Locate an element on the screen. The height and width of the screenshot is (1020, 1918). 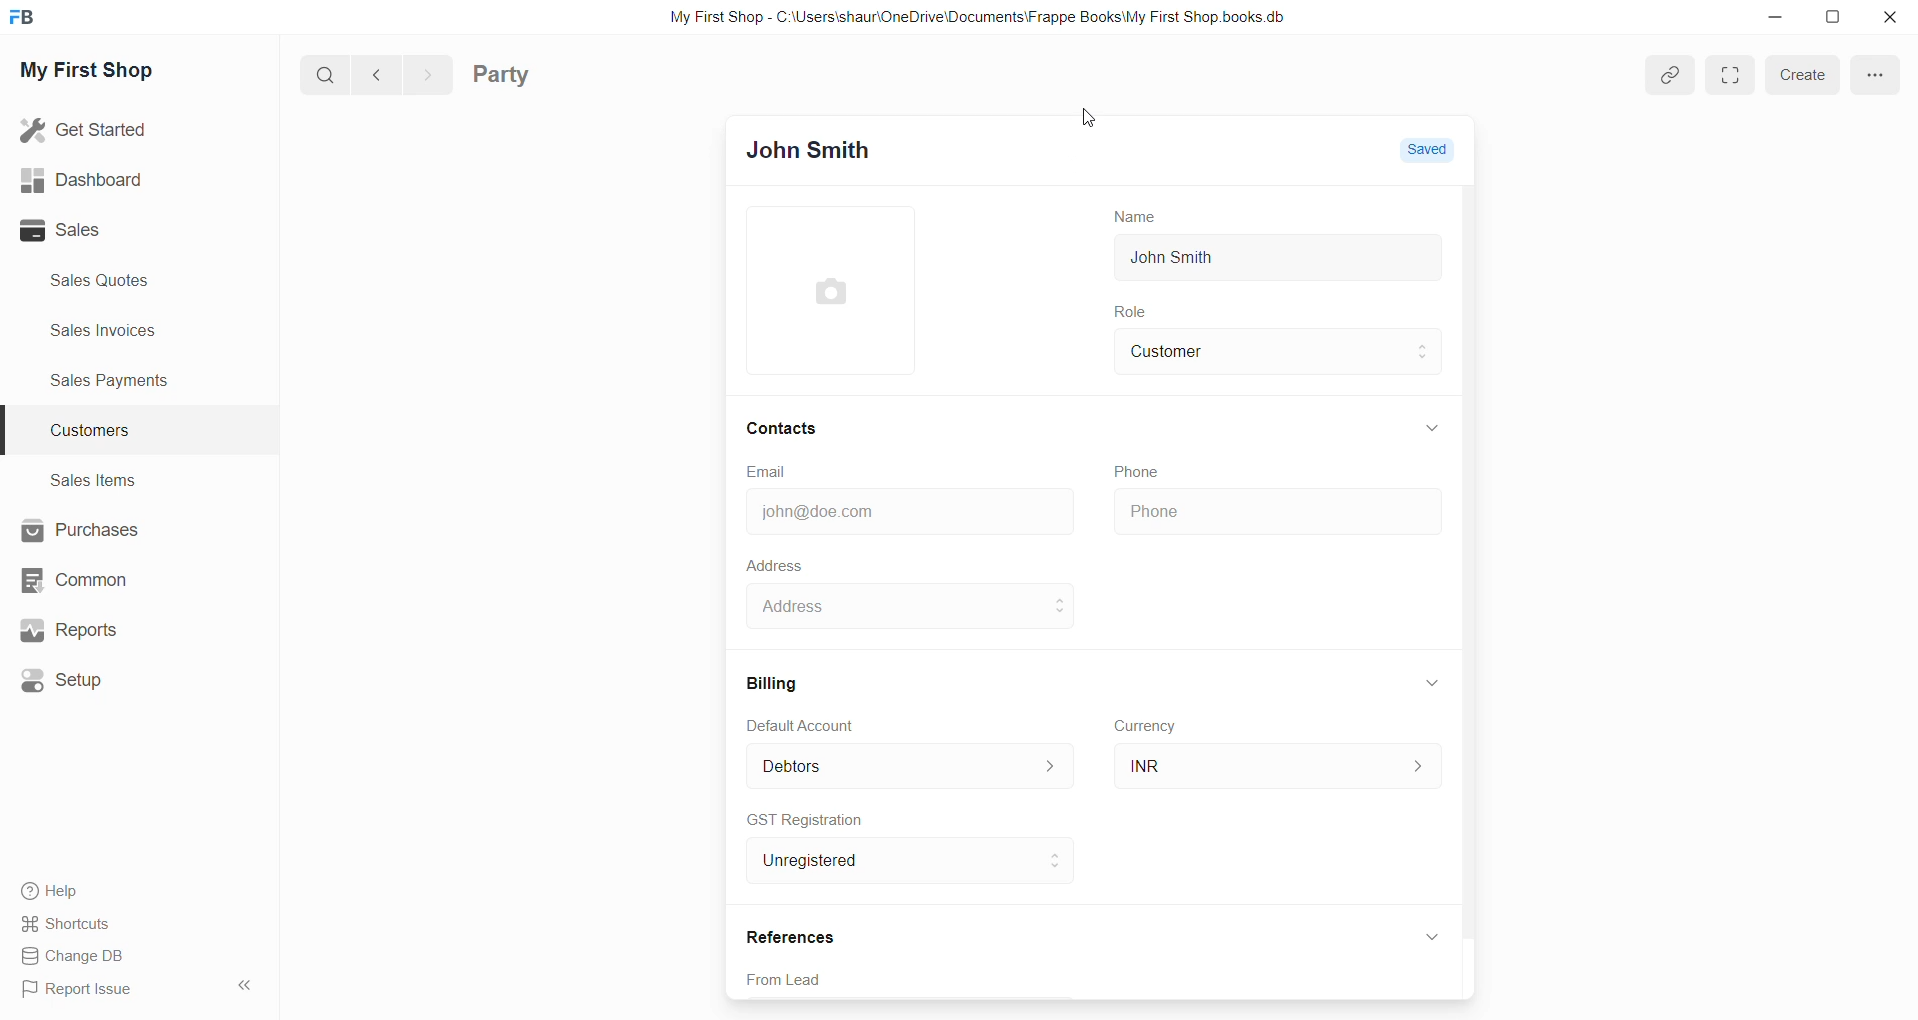
email Input box is located at coordinates (903, 508).